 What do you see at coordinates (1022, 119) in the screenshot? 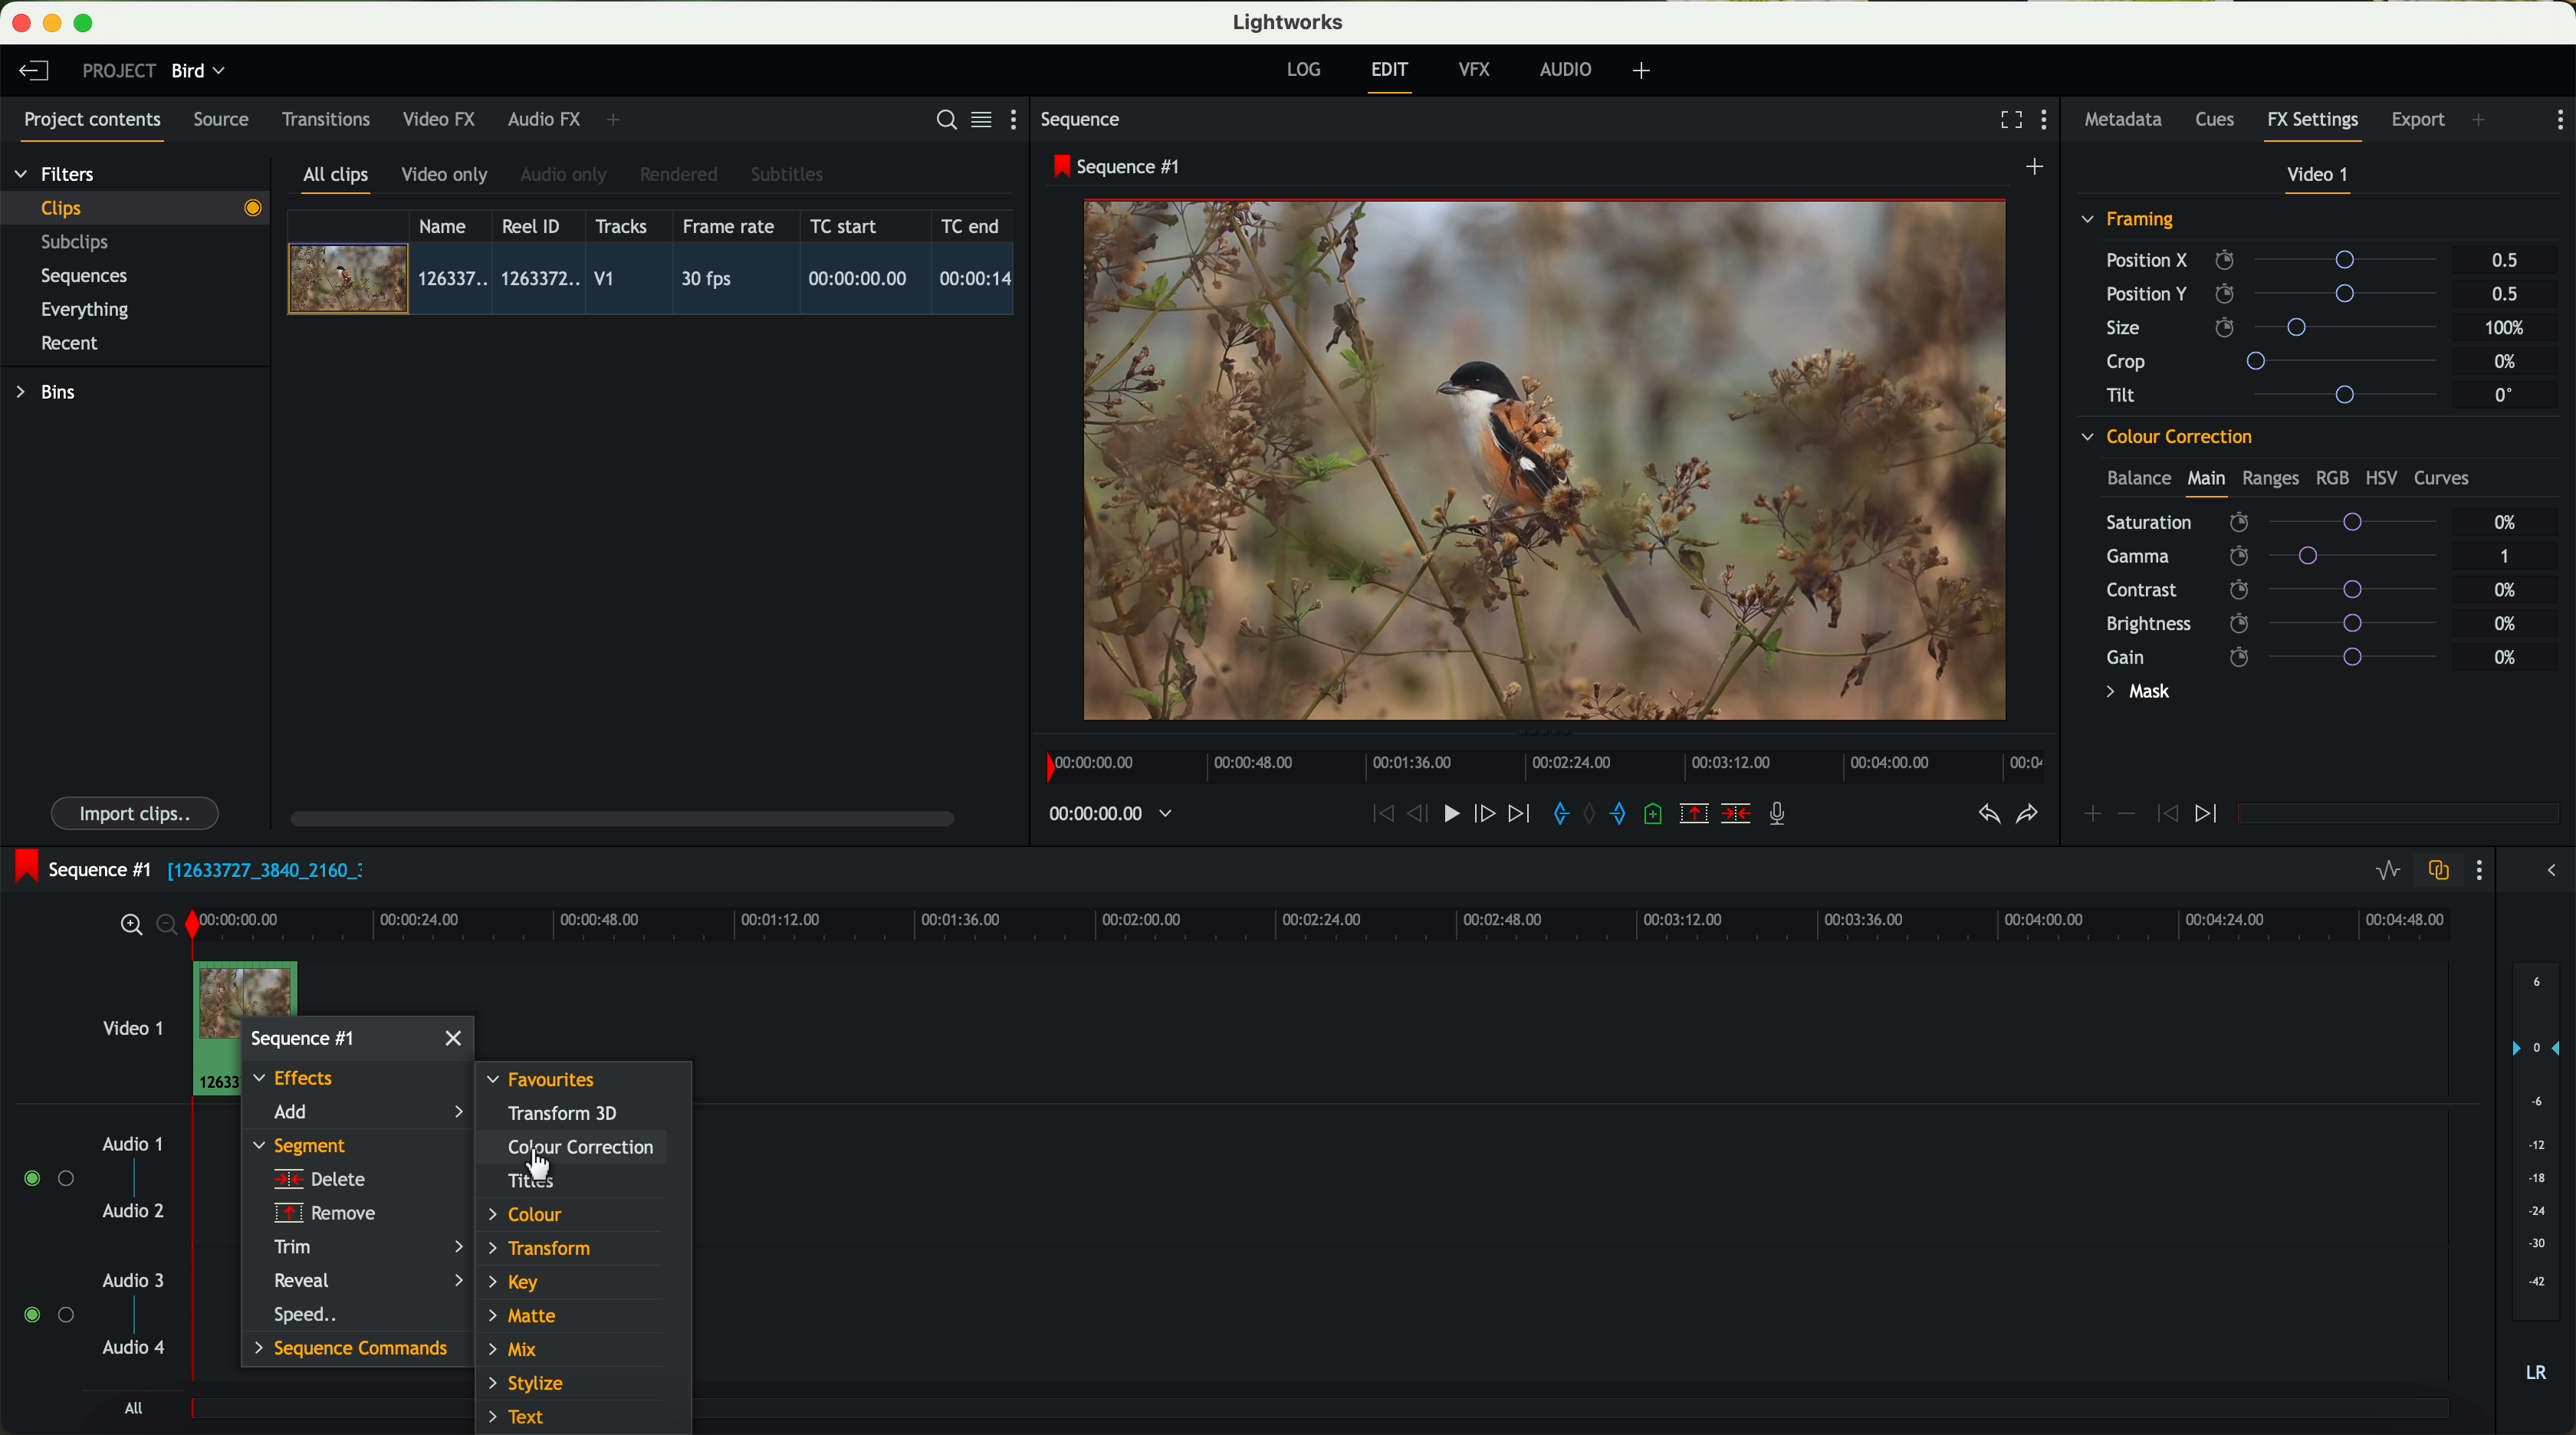
I see `show settings menu` at bounding box center [1022, 119].